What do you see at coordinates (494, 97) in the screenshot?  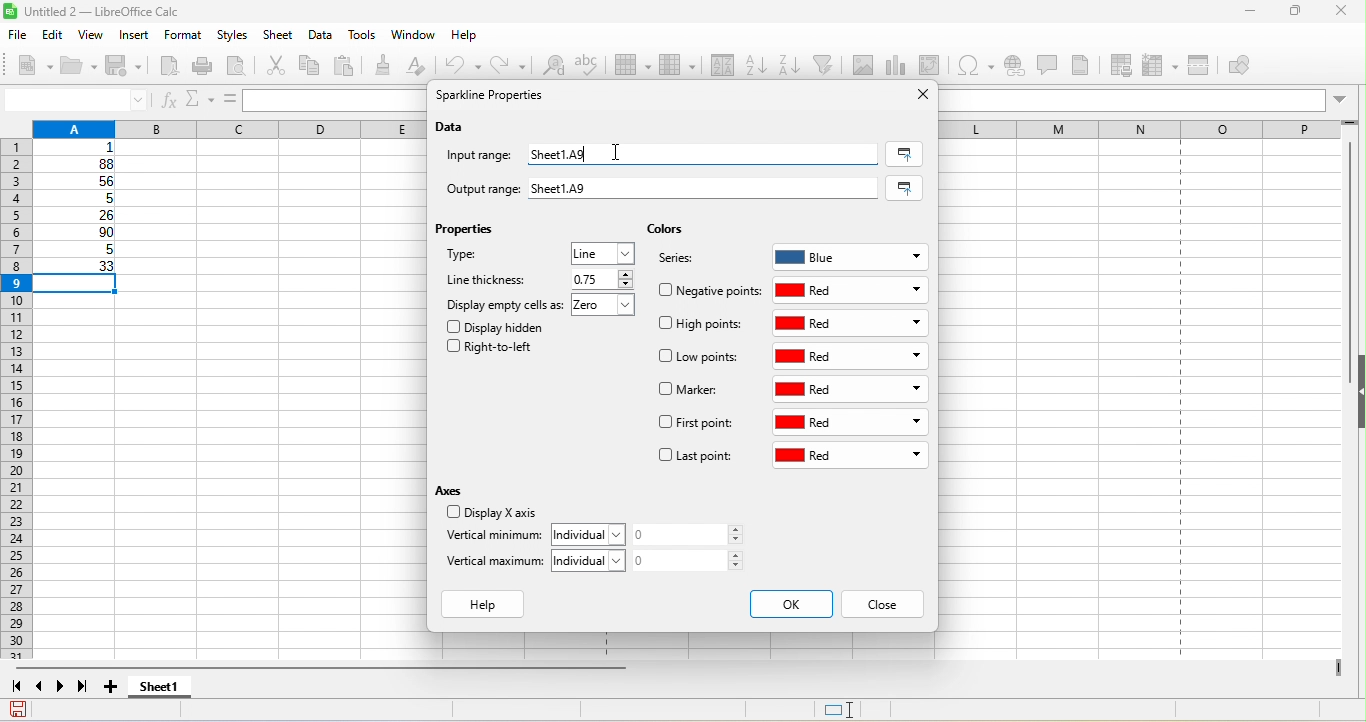 I see `sparkline properties` at bounding box center [494, 97].